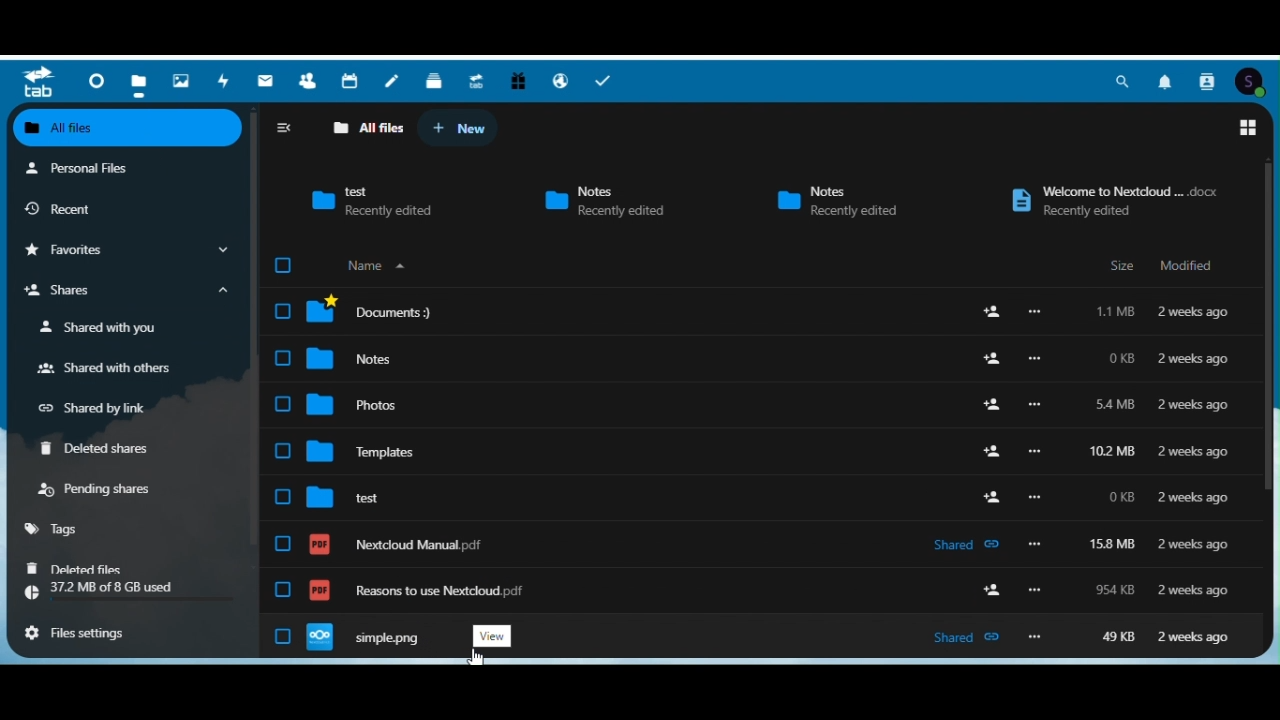 The width and height of the screenshot is (1280, 720). Describe the element at coordinates (283, 312) in the screenshot. I see `checkbox` at that location.